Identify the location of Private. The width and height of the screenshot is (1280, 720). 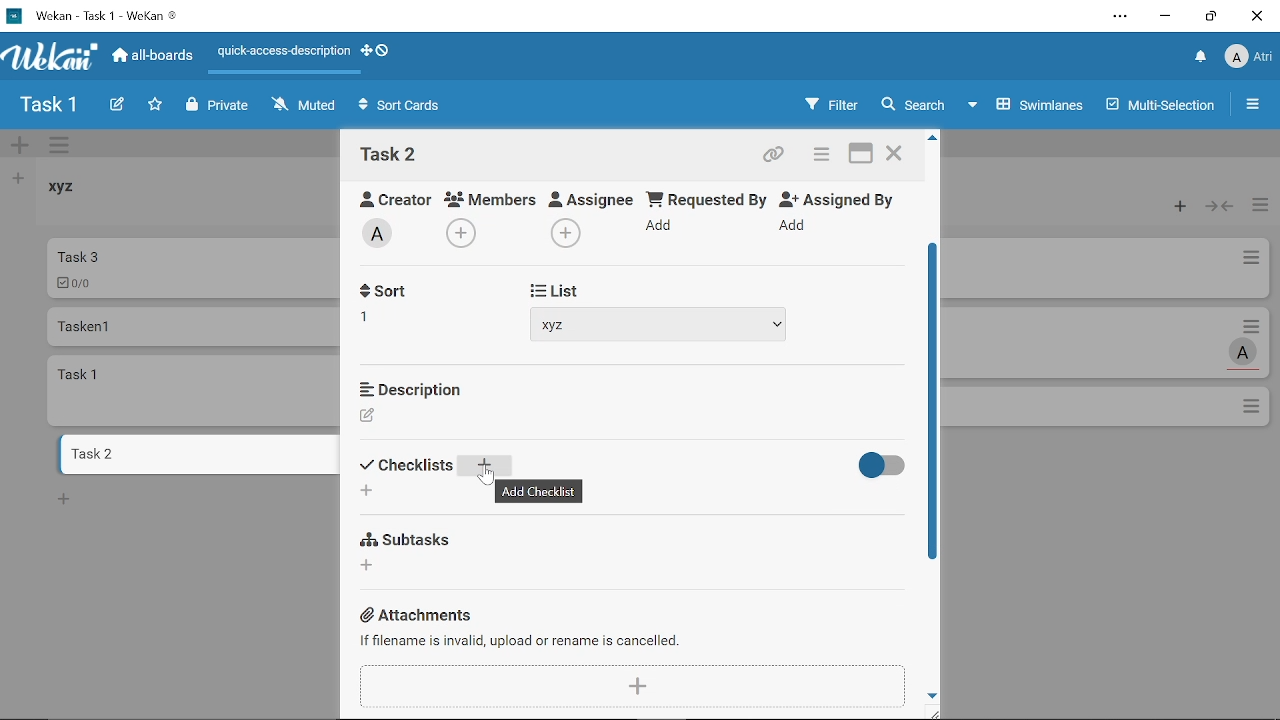
(218, 106).